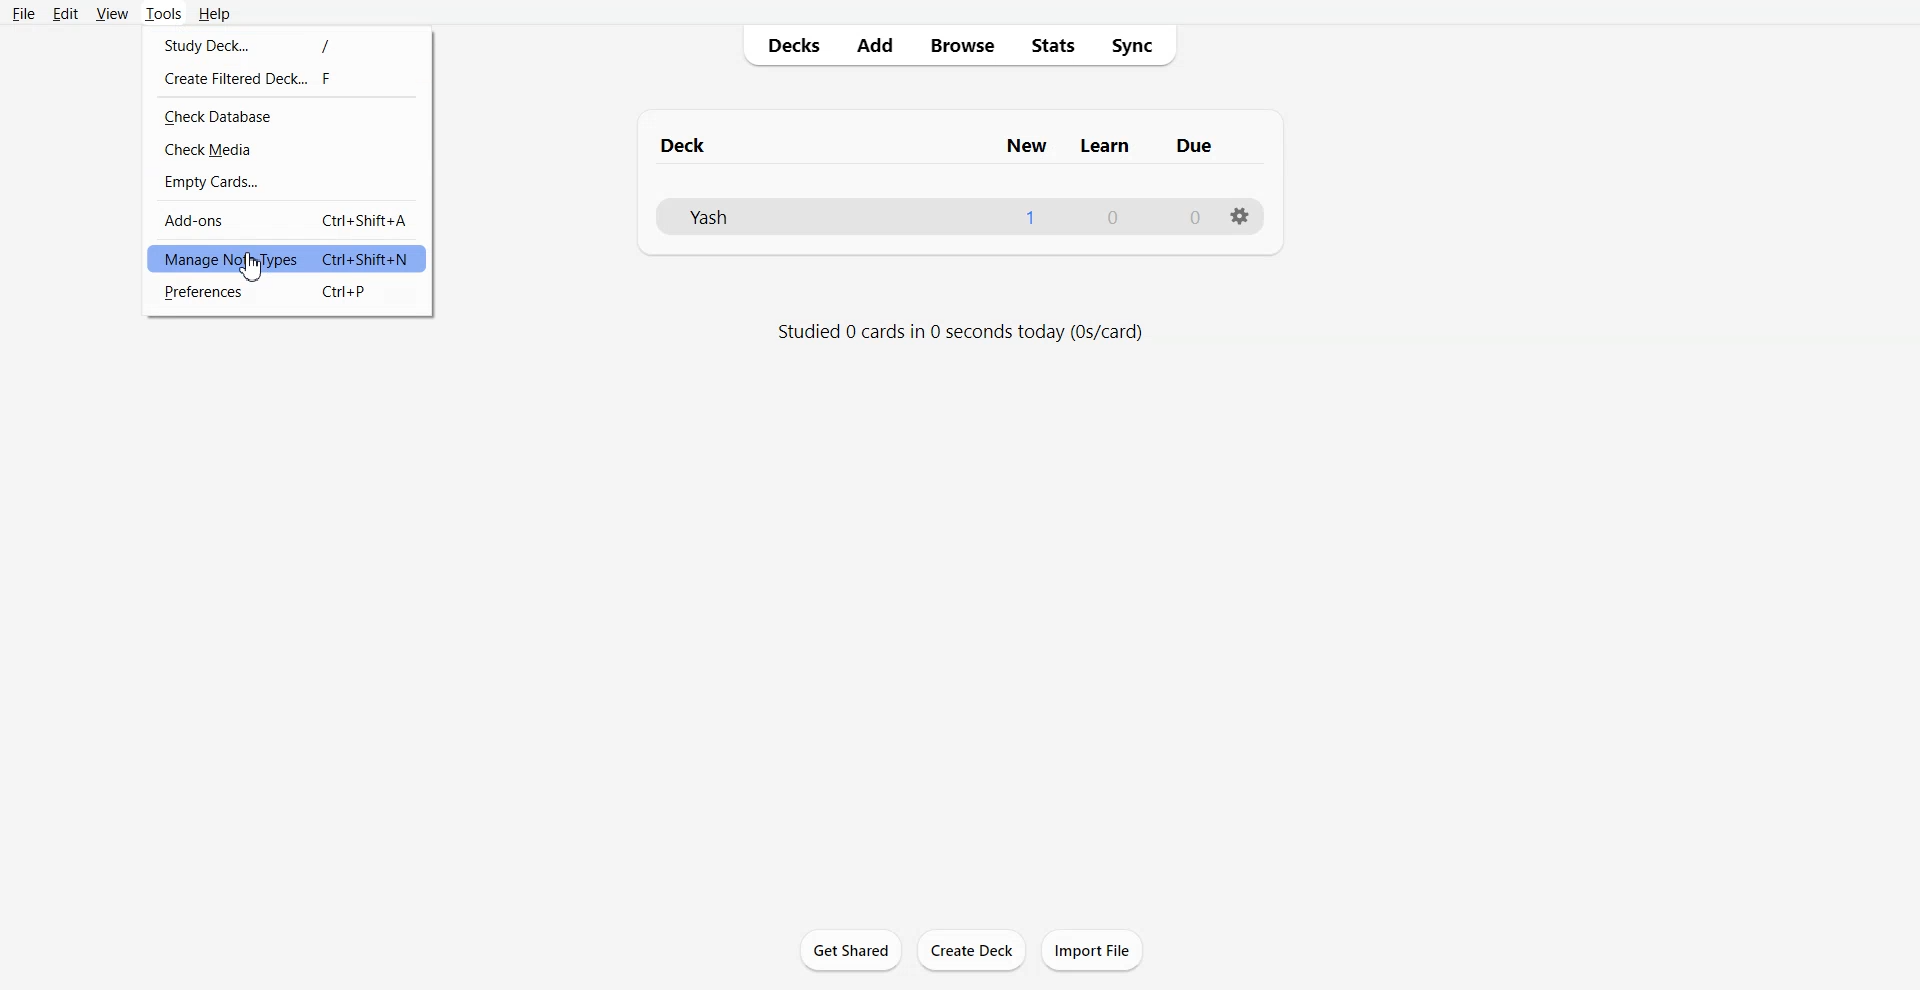 The height and width of the screenshot is (990, 1920). Describe the element at coordinates (961, 46) in the screenshot. I see `Browser` at that location.